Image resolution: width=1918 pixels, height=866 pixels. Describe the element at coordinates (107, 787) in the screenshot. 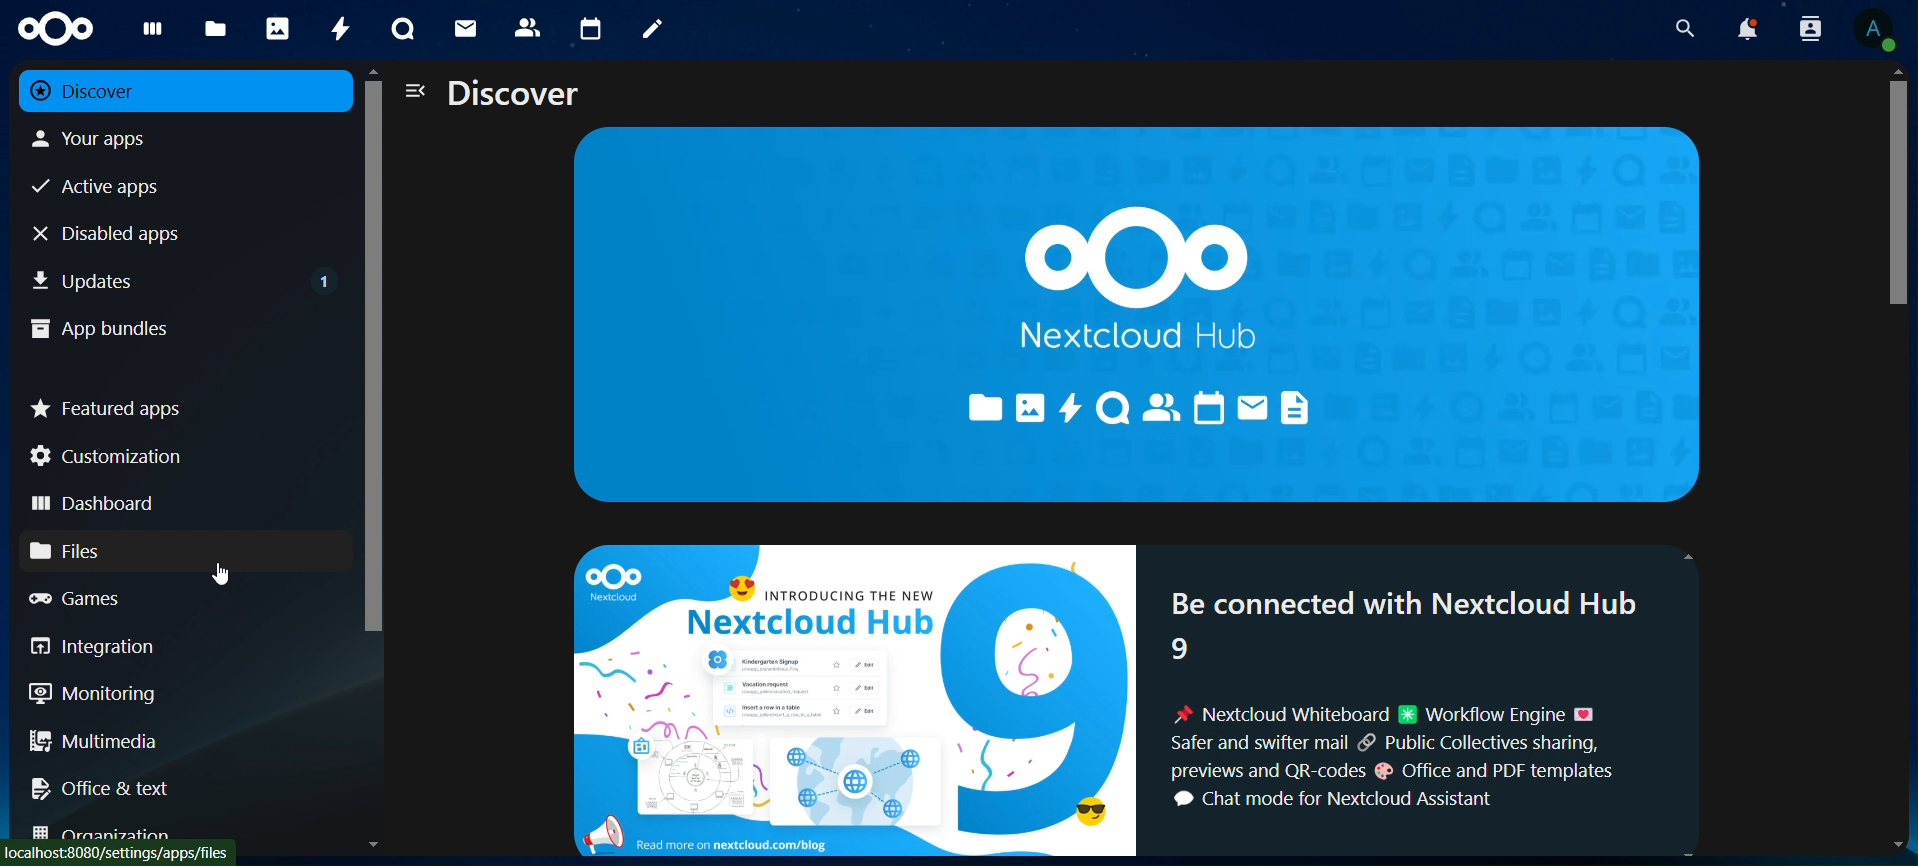

I see `office & text` at that location.